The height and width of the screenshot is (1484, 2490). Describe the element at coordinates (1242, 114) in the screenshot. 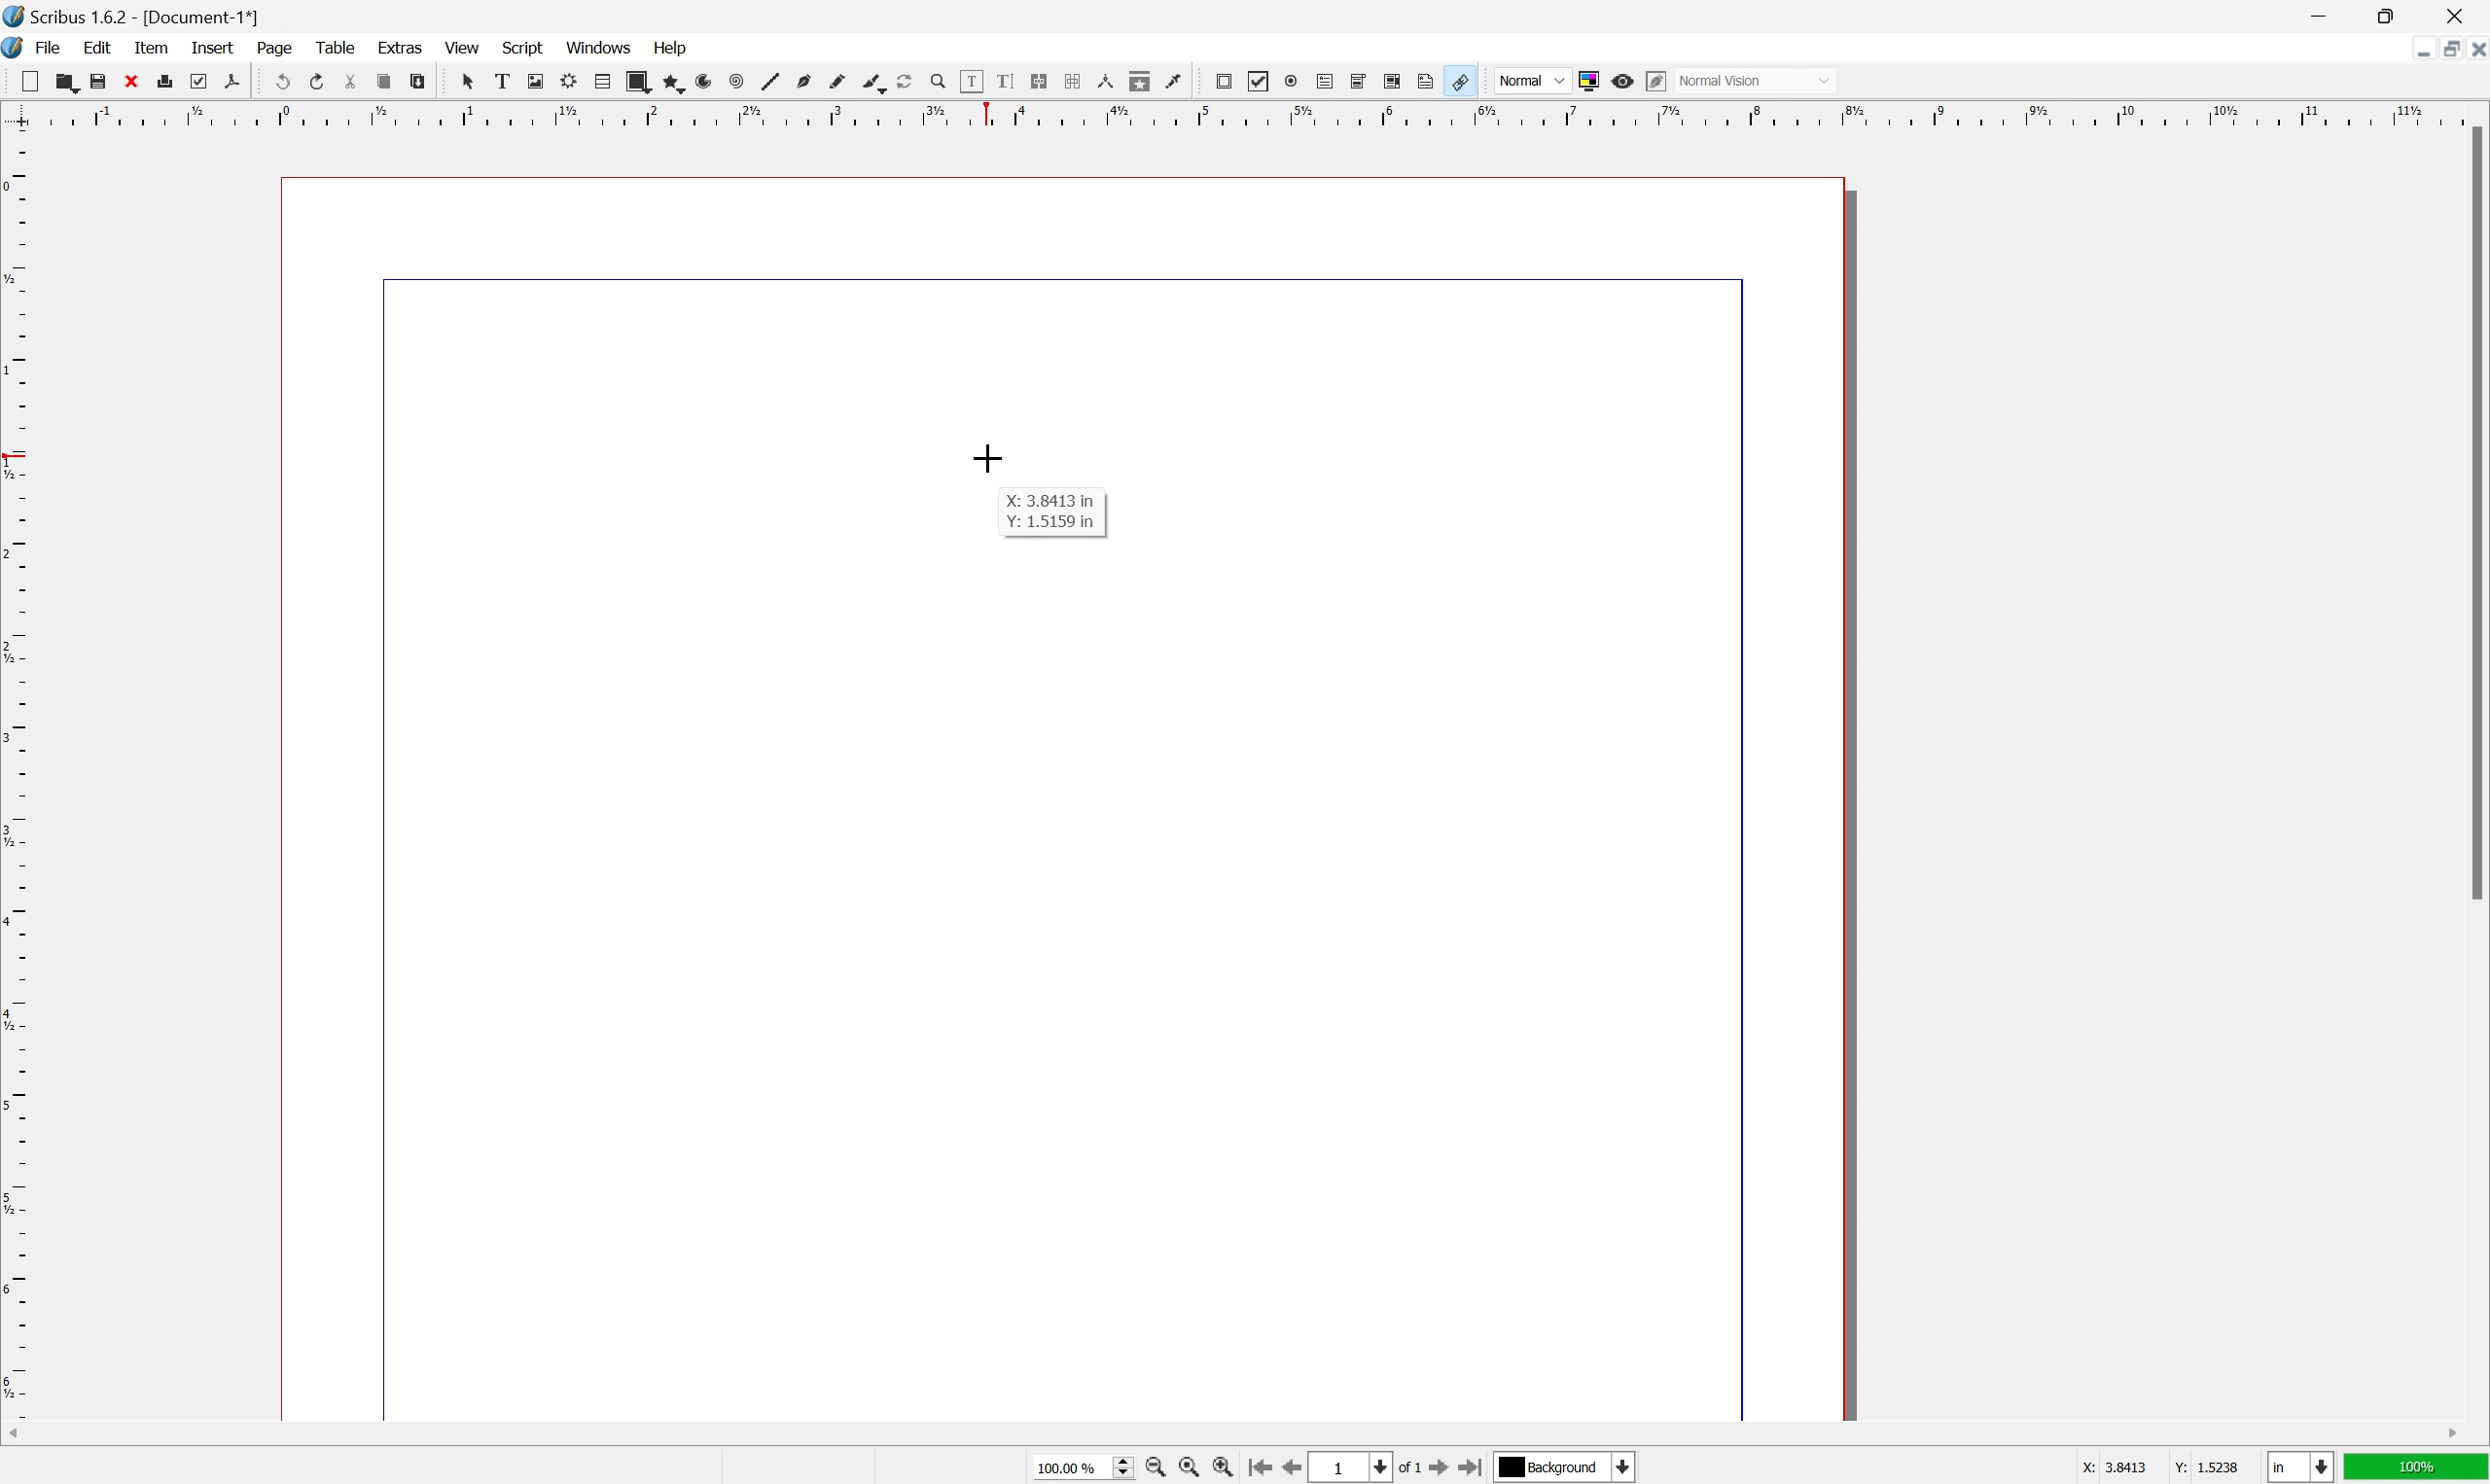

I see `ruler` at that location.